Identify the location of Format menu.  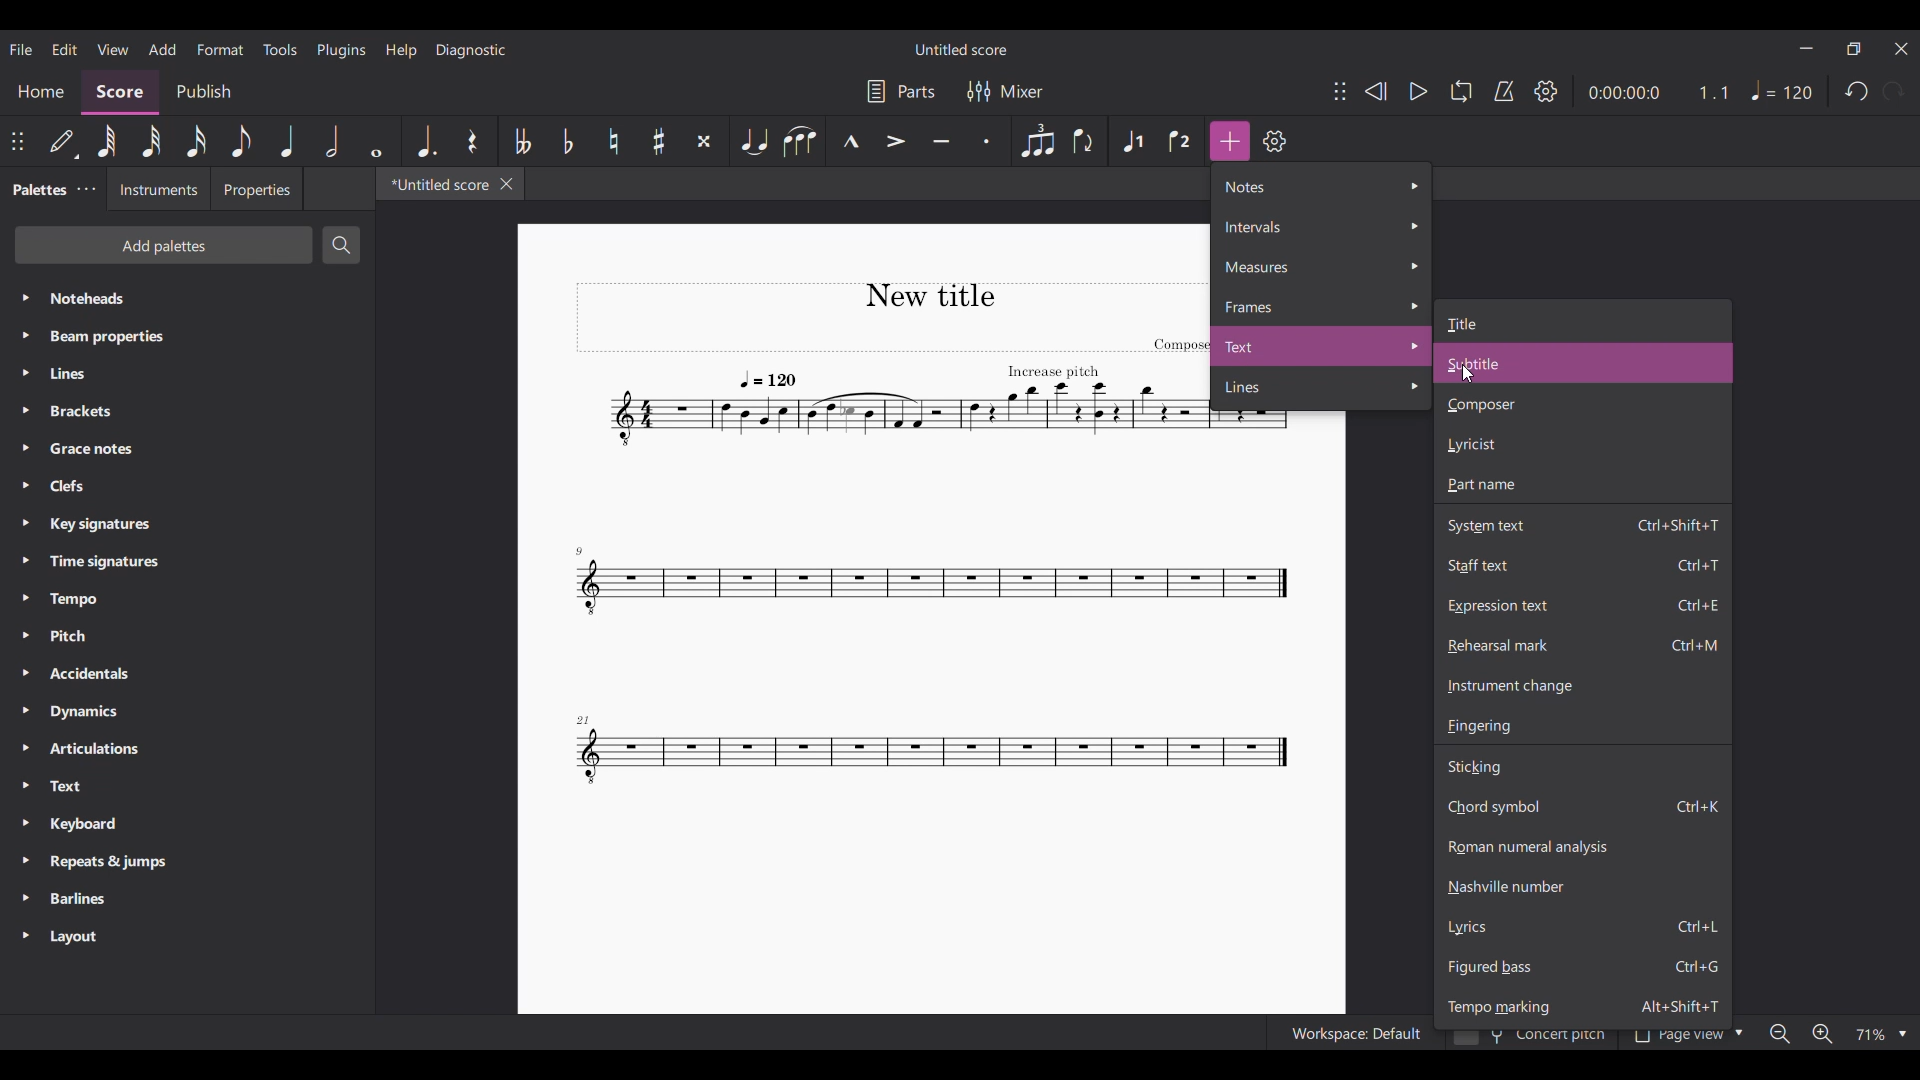
(220, 50).